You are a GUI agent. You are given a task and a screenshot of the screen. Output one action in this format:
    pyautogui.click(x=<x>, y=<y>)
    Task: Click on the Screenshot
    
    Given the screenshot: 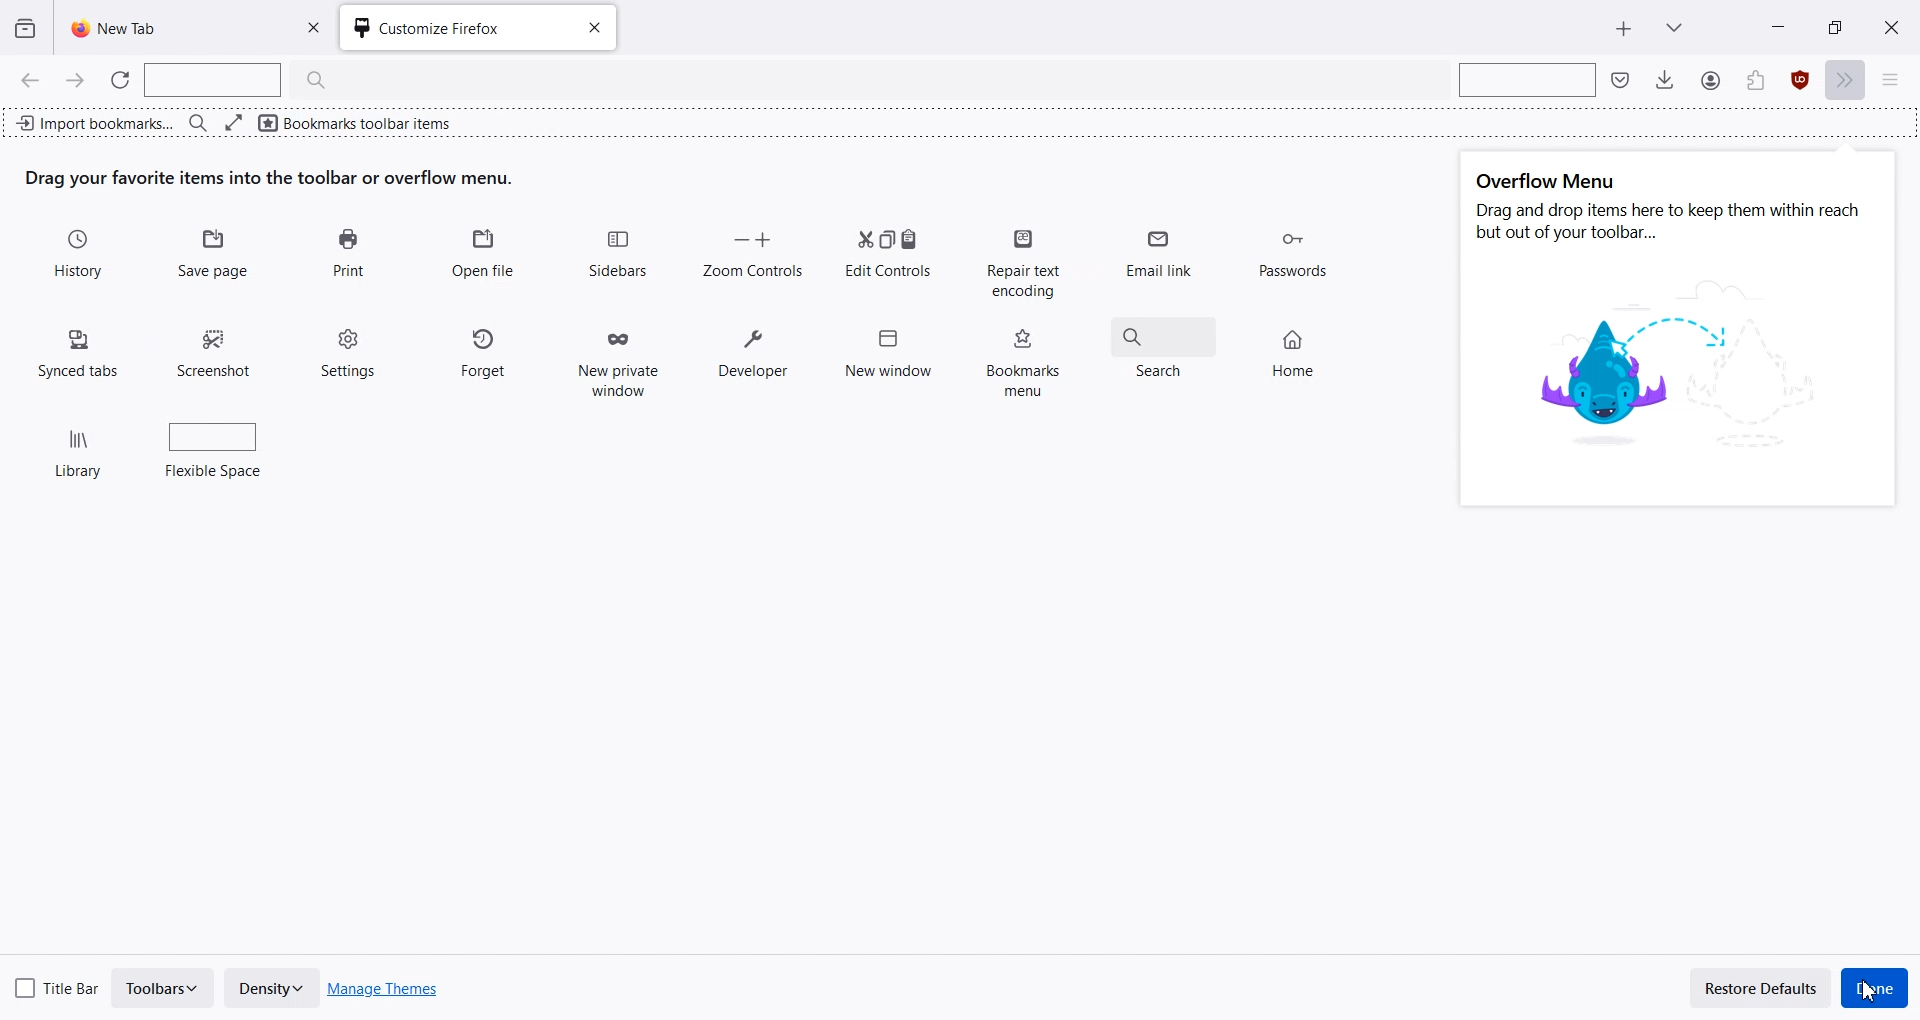 What is the action you would take?
    pyautogui.click(x=217, y=347)
    